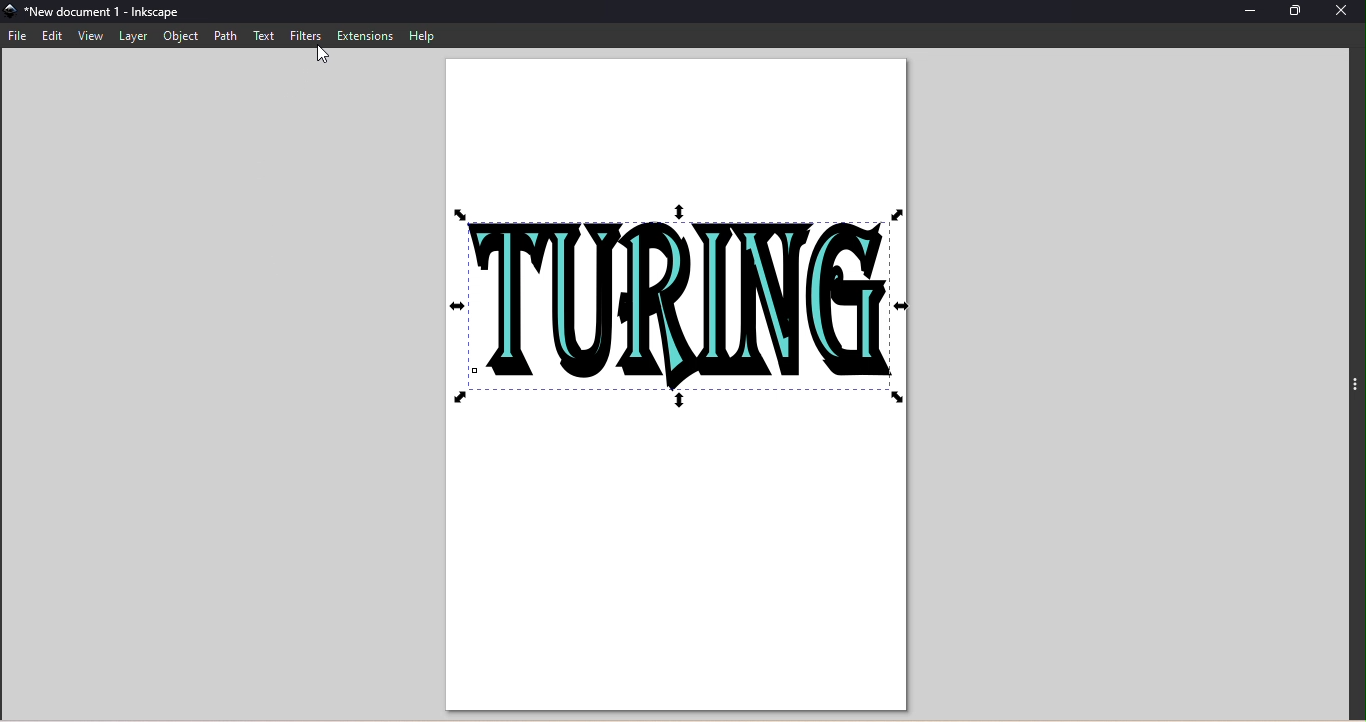 The image size is (1366, 722). What do you see at coordinates (54, 36) in the screenshot?
I see `Edit` at bounding box center [54, 36].